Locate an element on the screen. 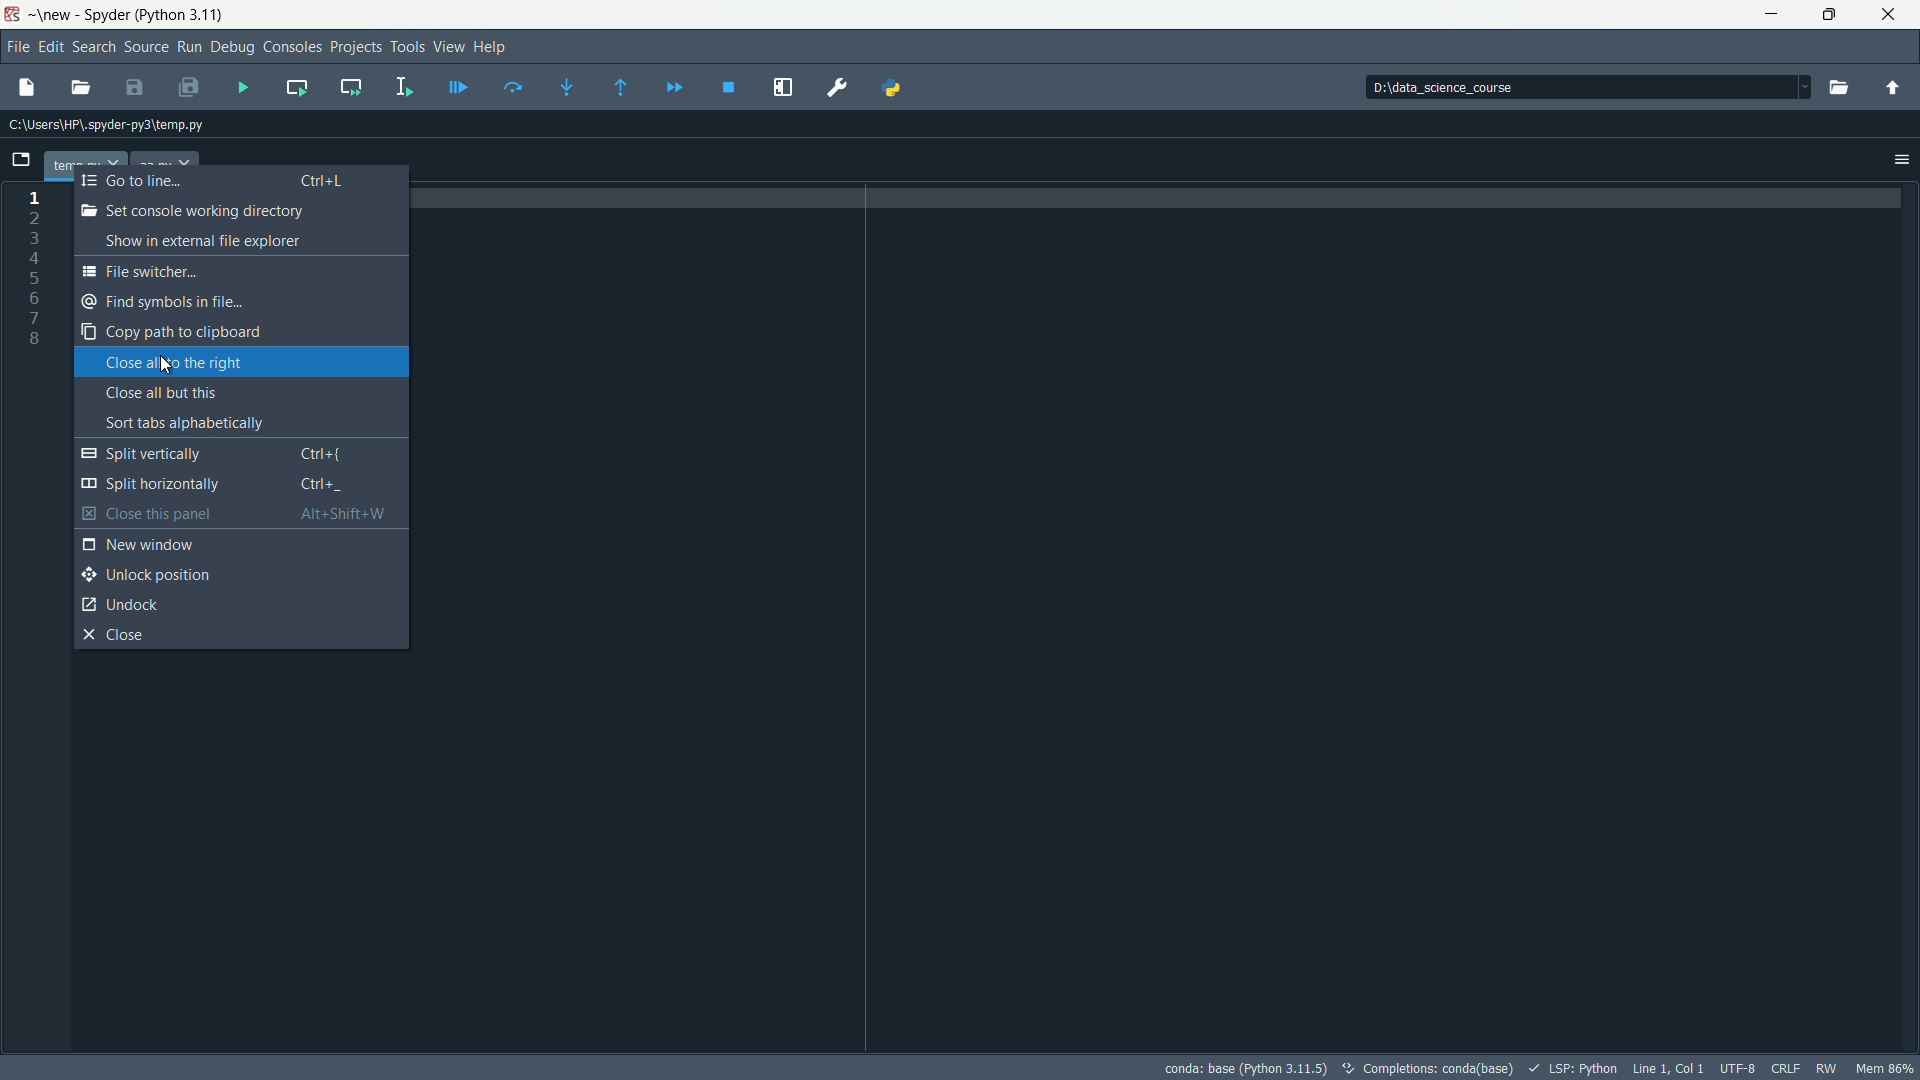 This screenshot has width=1920, height=1080. run file is located at coordinates (245, 88).